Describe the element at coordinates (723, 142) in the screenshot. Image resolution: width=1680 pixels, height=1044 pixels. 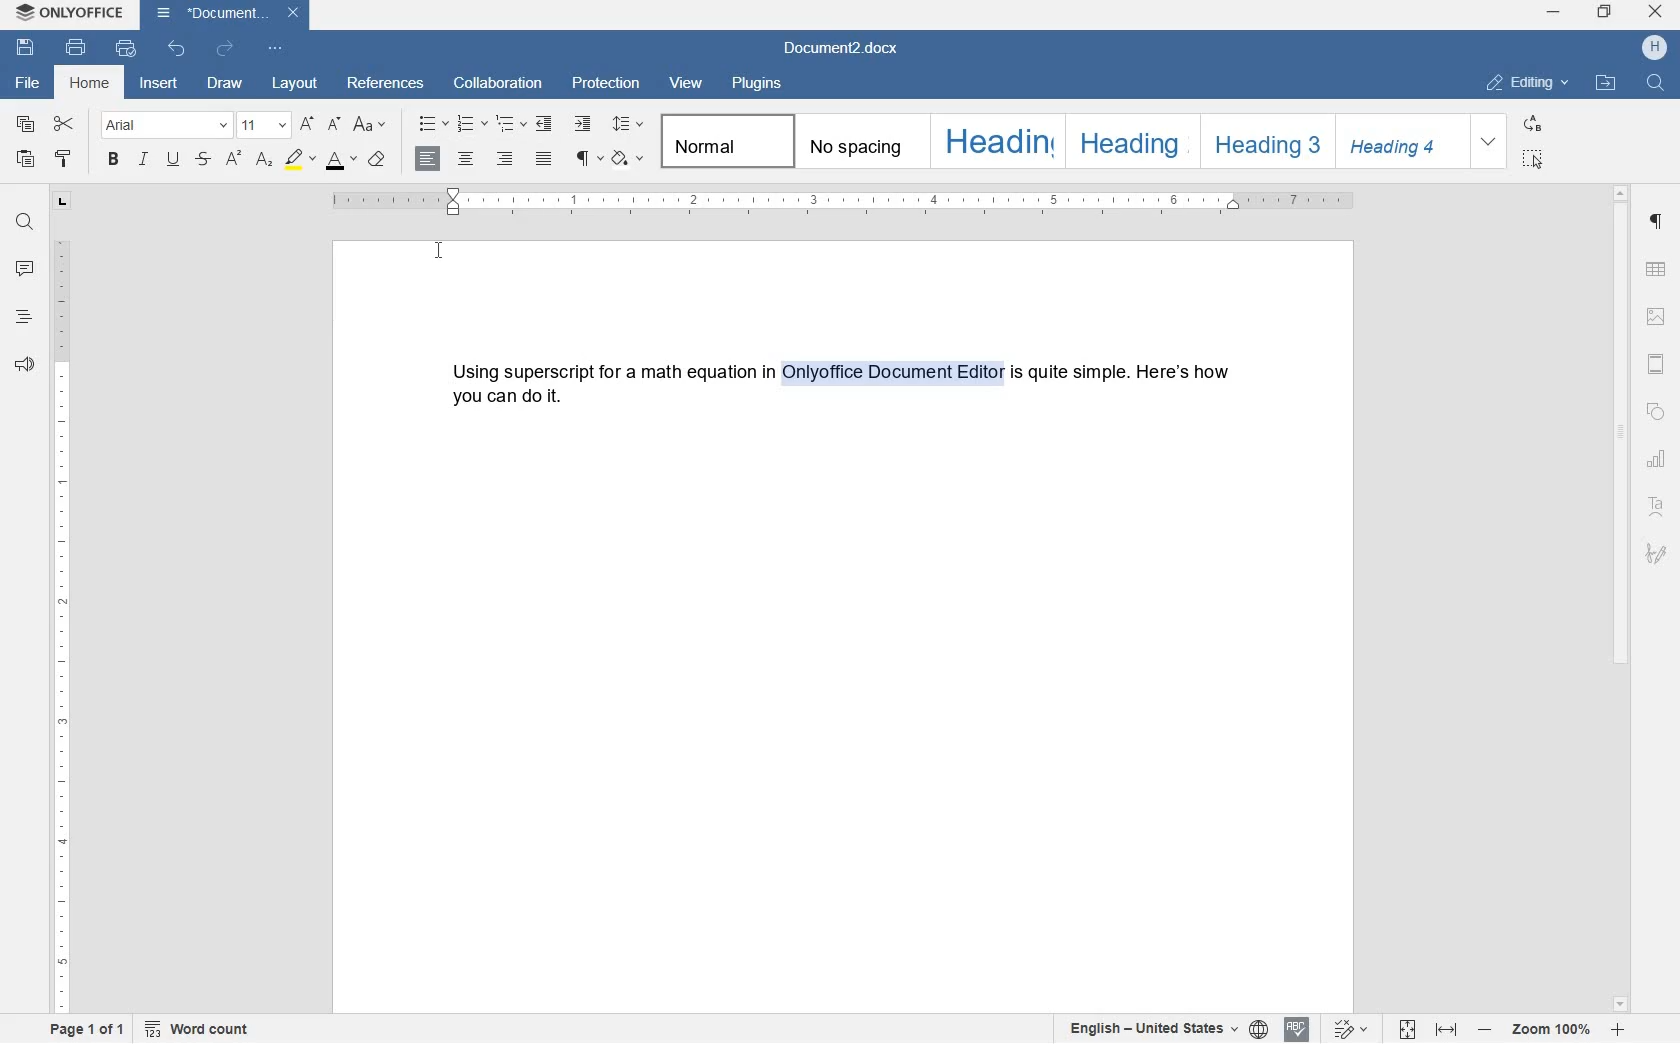
I see `normal` at that location.